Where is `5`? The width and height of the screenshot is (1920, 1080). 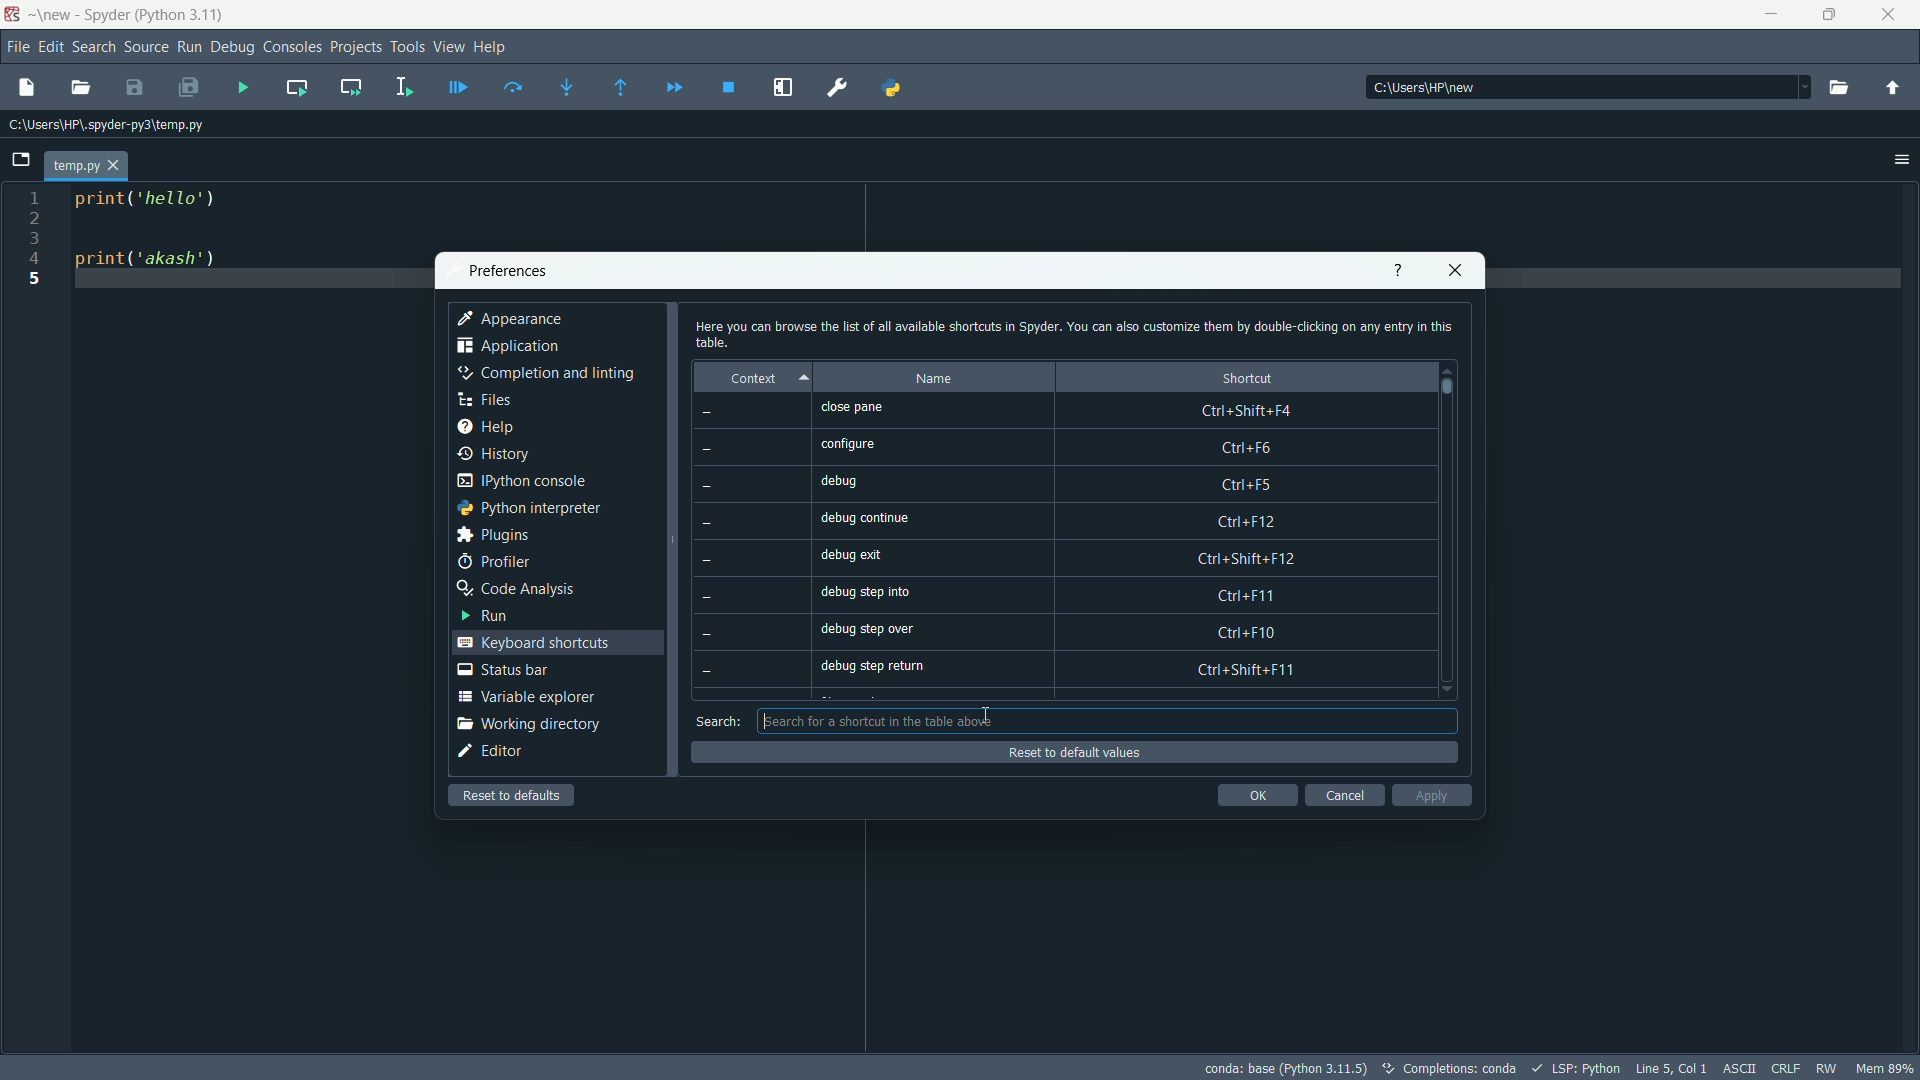
5 is located at coordinates (38, 280).